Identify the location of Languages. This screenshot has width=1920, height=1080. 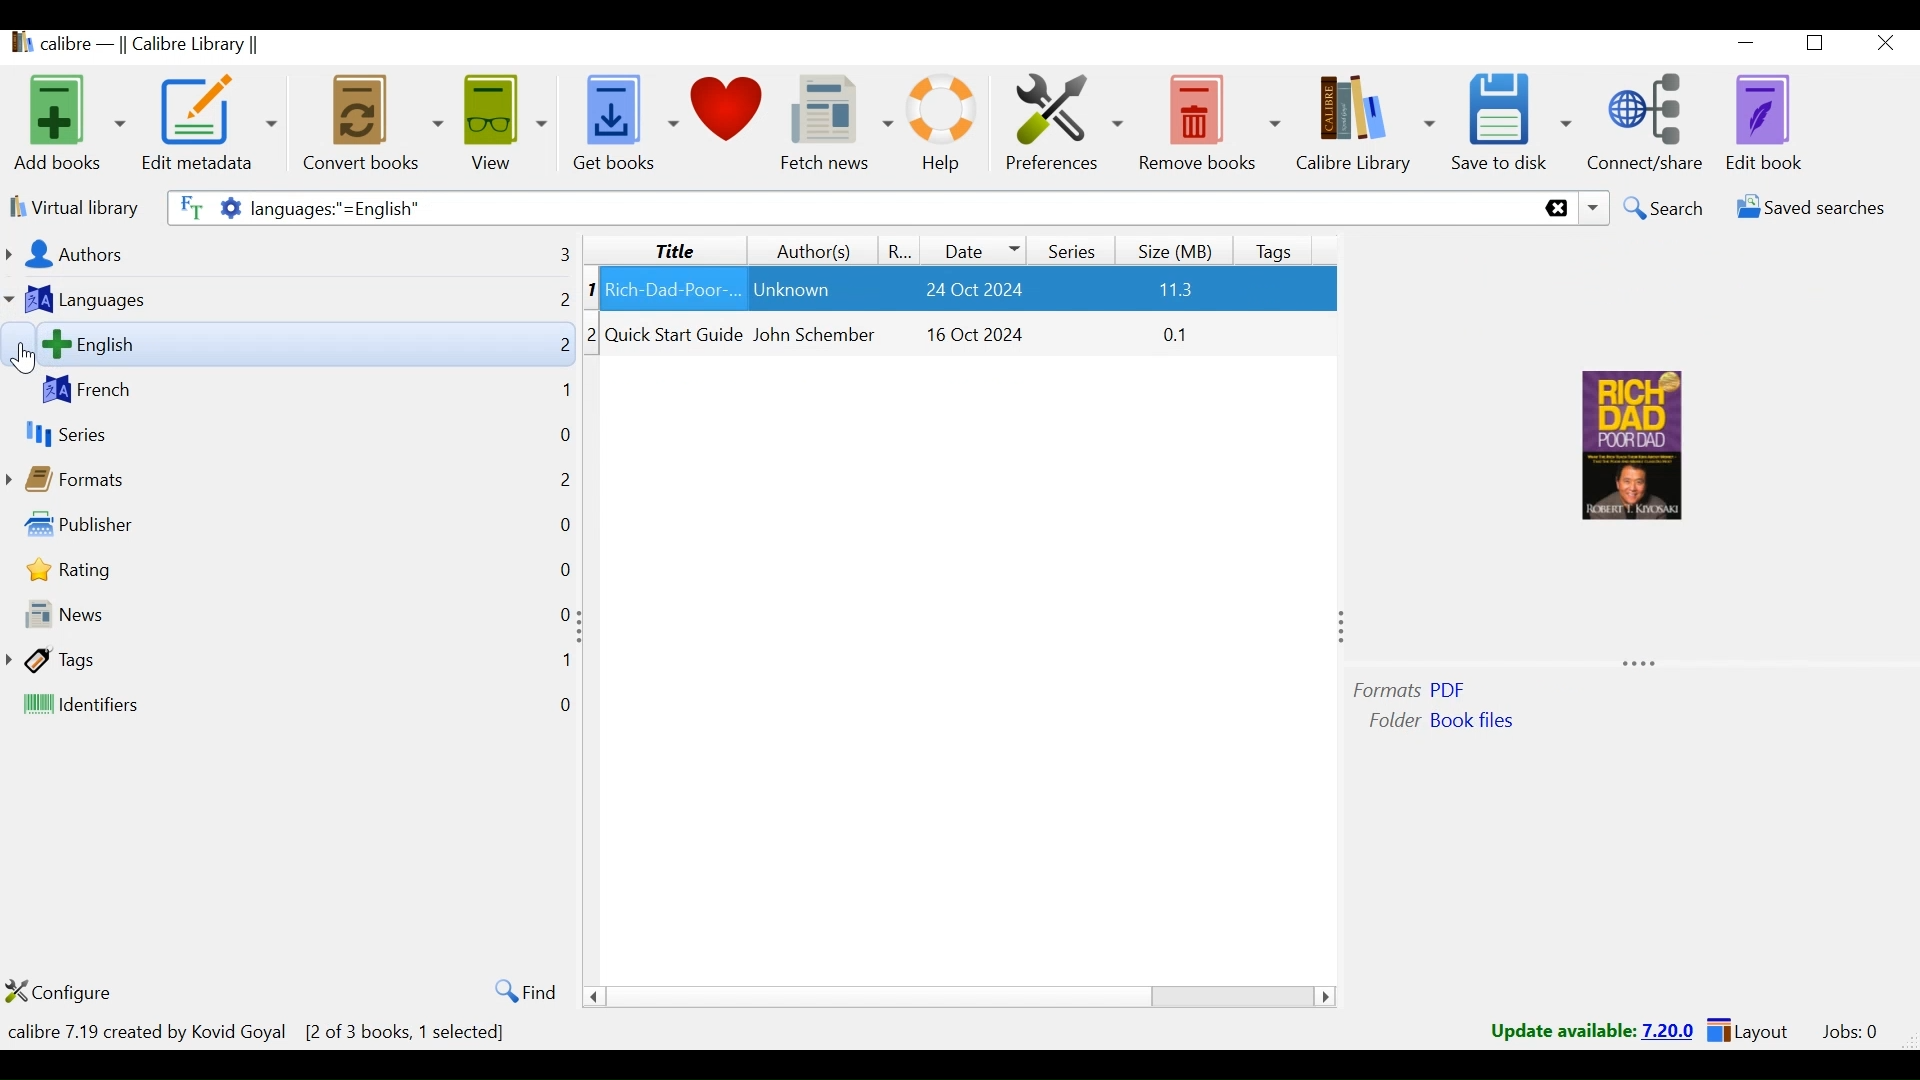
(118, 300).